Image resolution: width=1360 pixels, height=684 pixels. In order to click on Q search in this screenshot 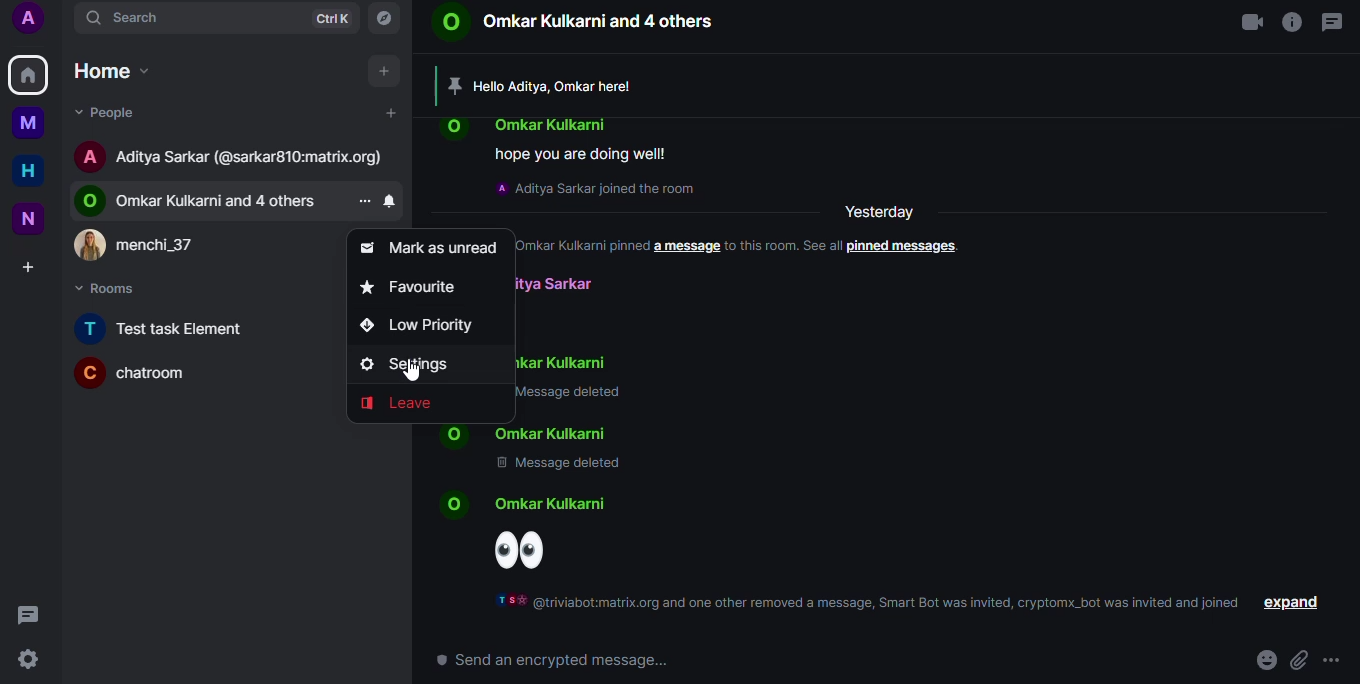, I will do `click(131, 19)`.